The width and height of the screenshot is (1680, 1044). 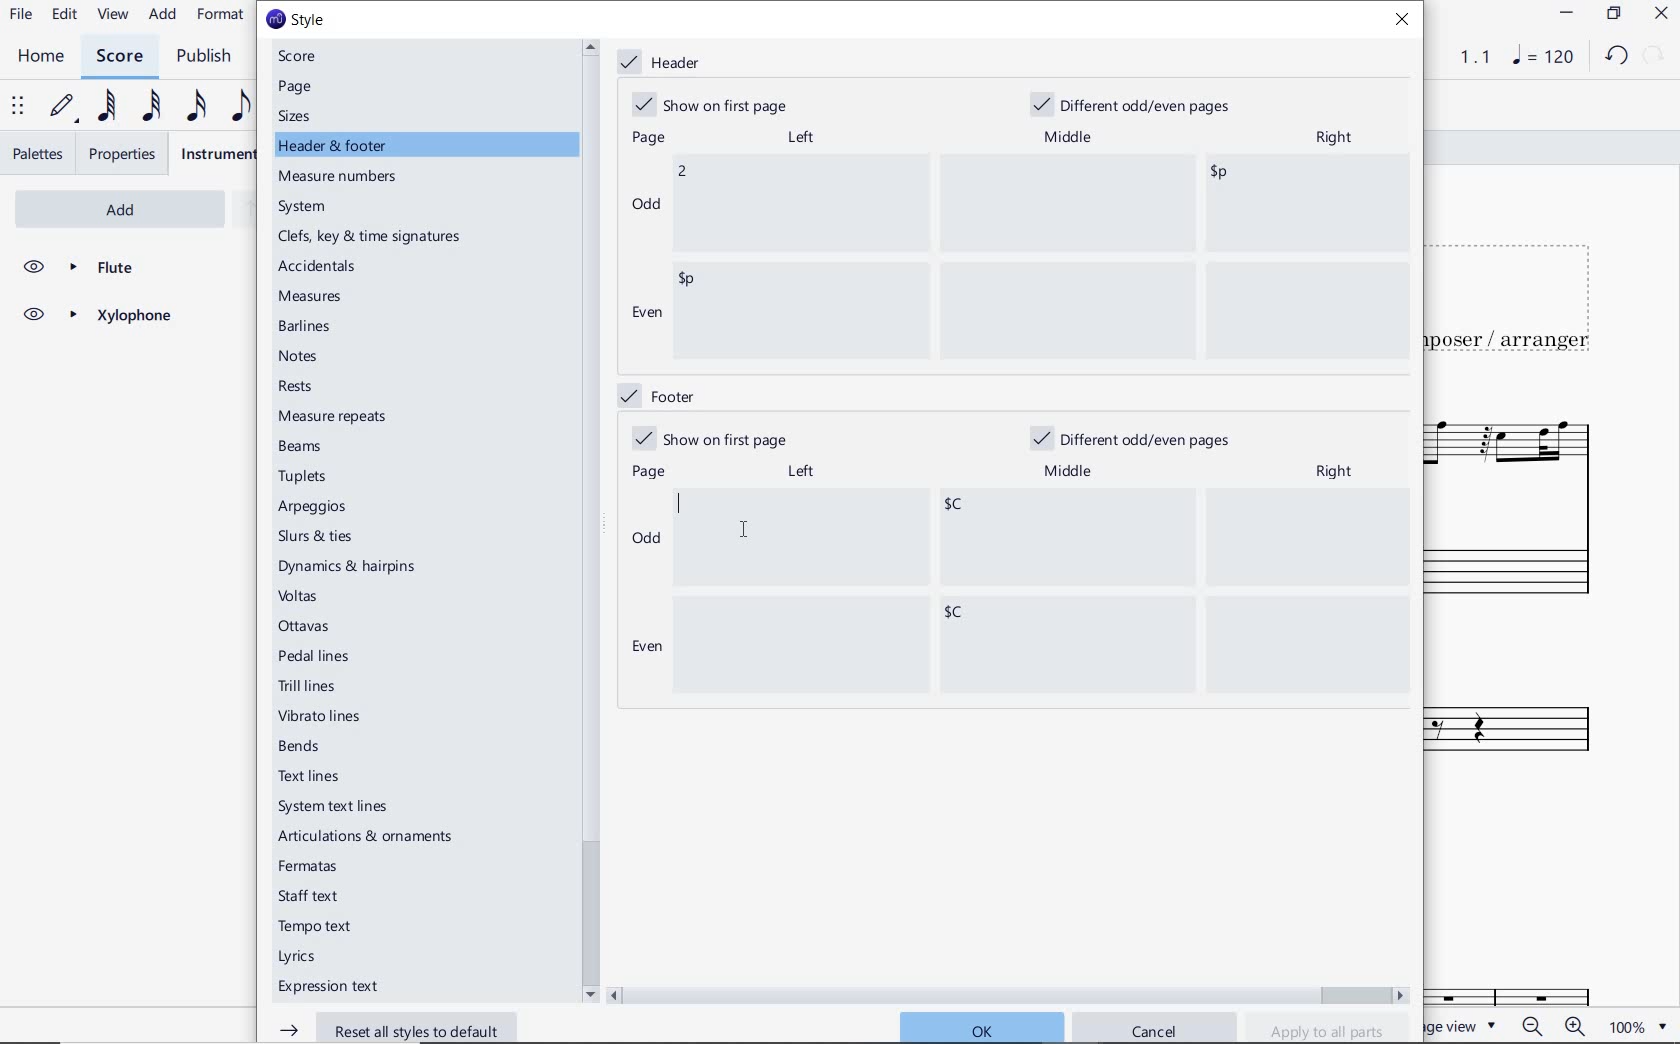 I want to click on 32ND NOTE, so click(x=149, y=104).